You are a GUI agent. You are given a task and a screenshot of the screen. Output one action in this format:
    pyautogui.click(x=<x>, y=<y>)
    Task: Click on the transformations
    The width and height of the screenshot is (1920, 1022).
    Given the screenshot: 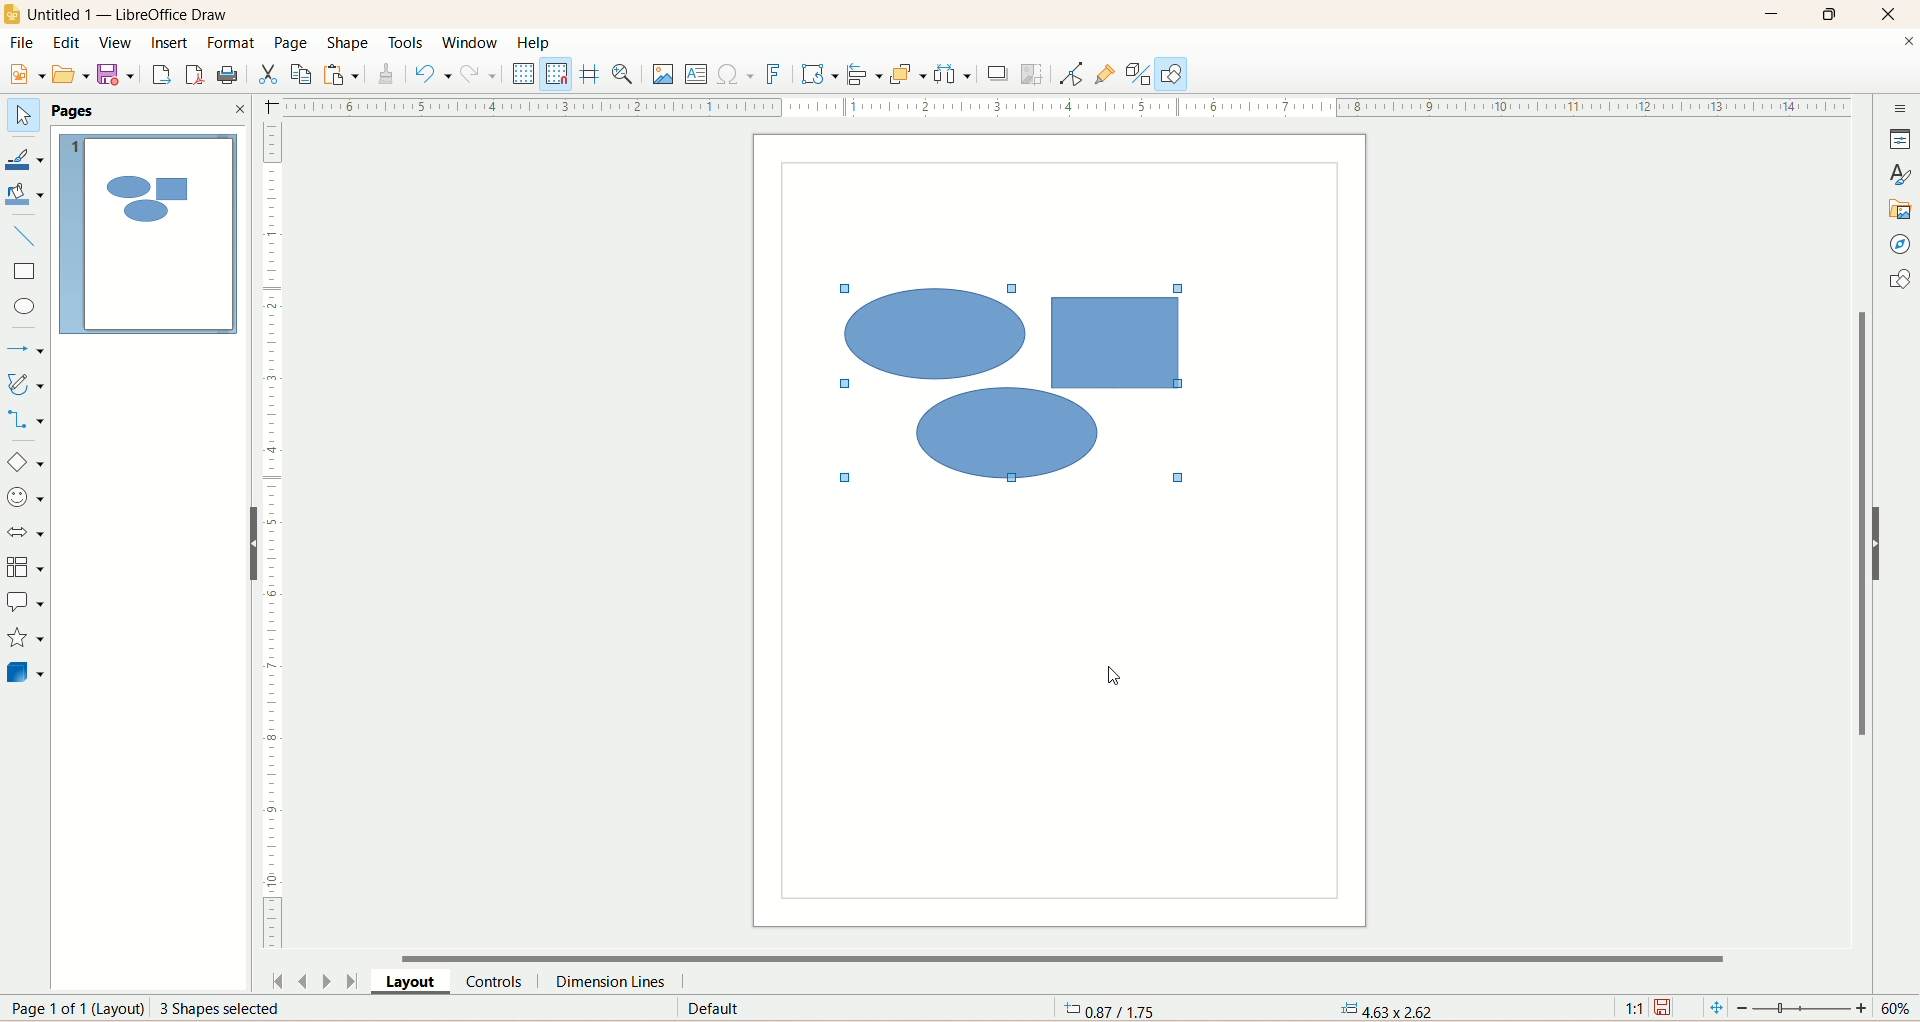 What is the action you would take?
    pyautogui.click(x=821, y=77)
    